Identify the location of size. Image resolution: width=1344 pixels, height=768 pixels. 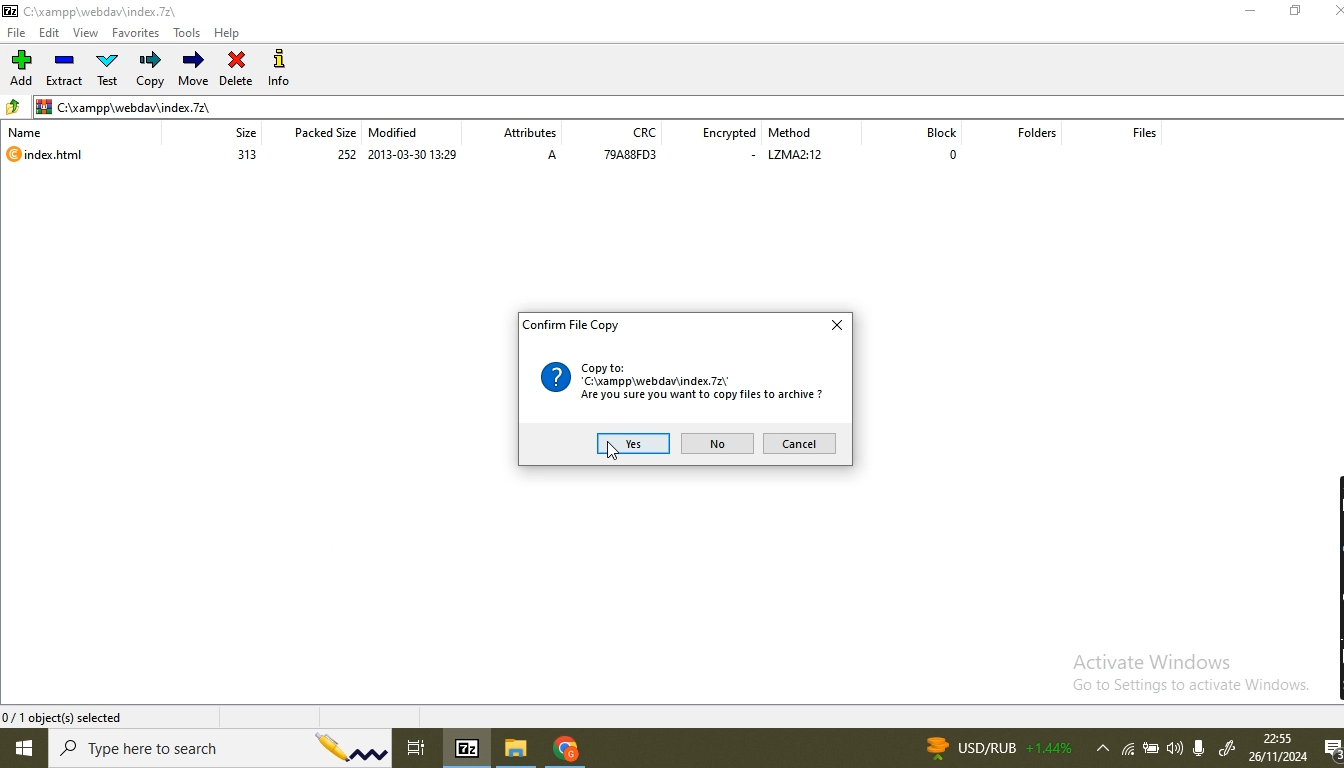
(240, 132).